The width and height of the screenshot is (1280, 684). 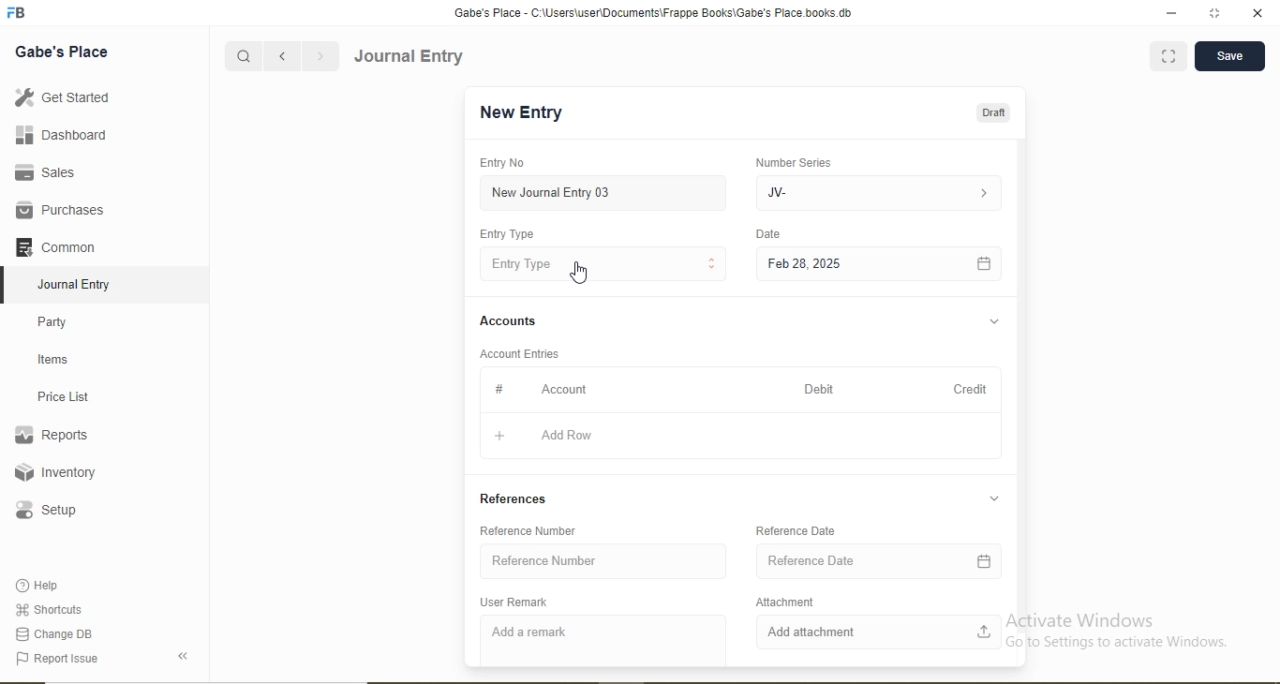 I want to click on close, so click(x=1259, y=13).